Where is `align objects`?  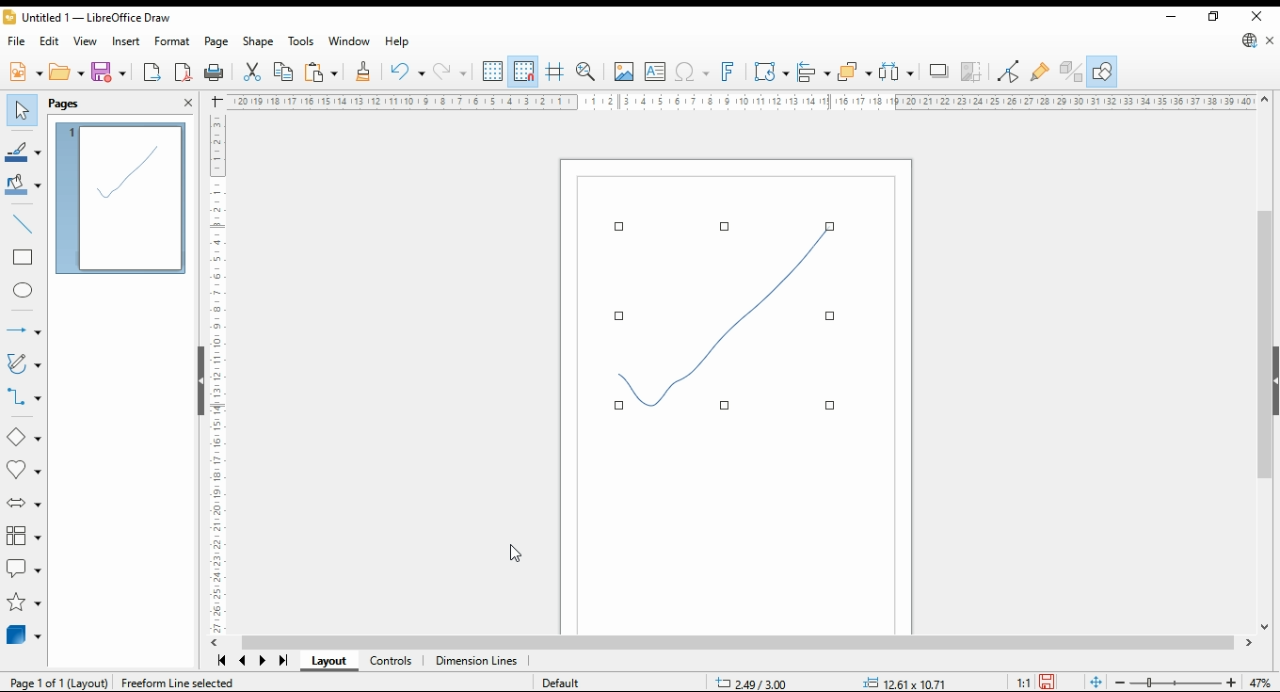 align objects is located at coordinates (814, 72).